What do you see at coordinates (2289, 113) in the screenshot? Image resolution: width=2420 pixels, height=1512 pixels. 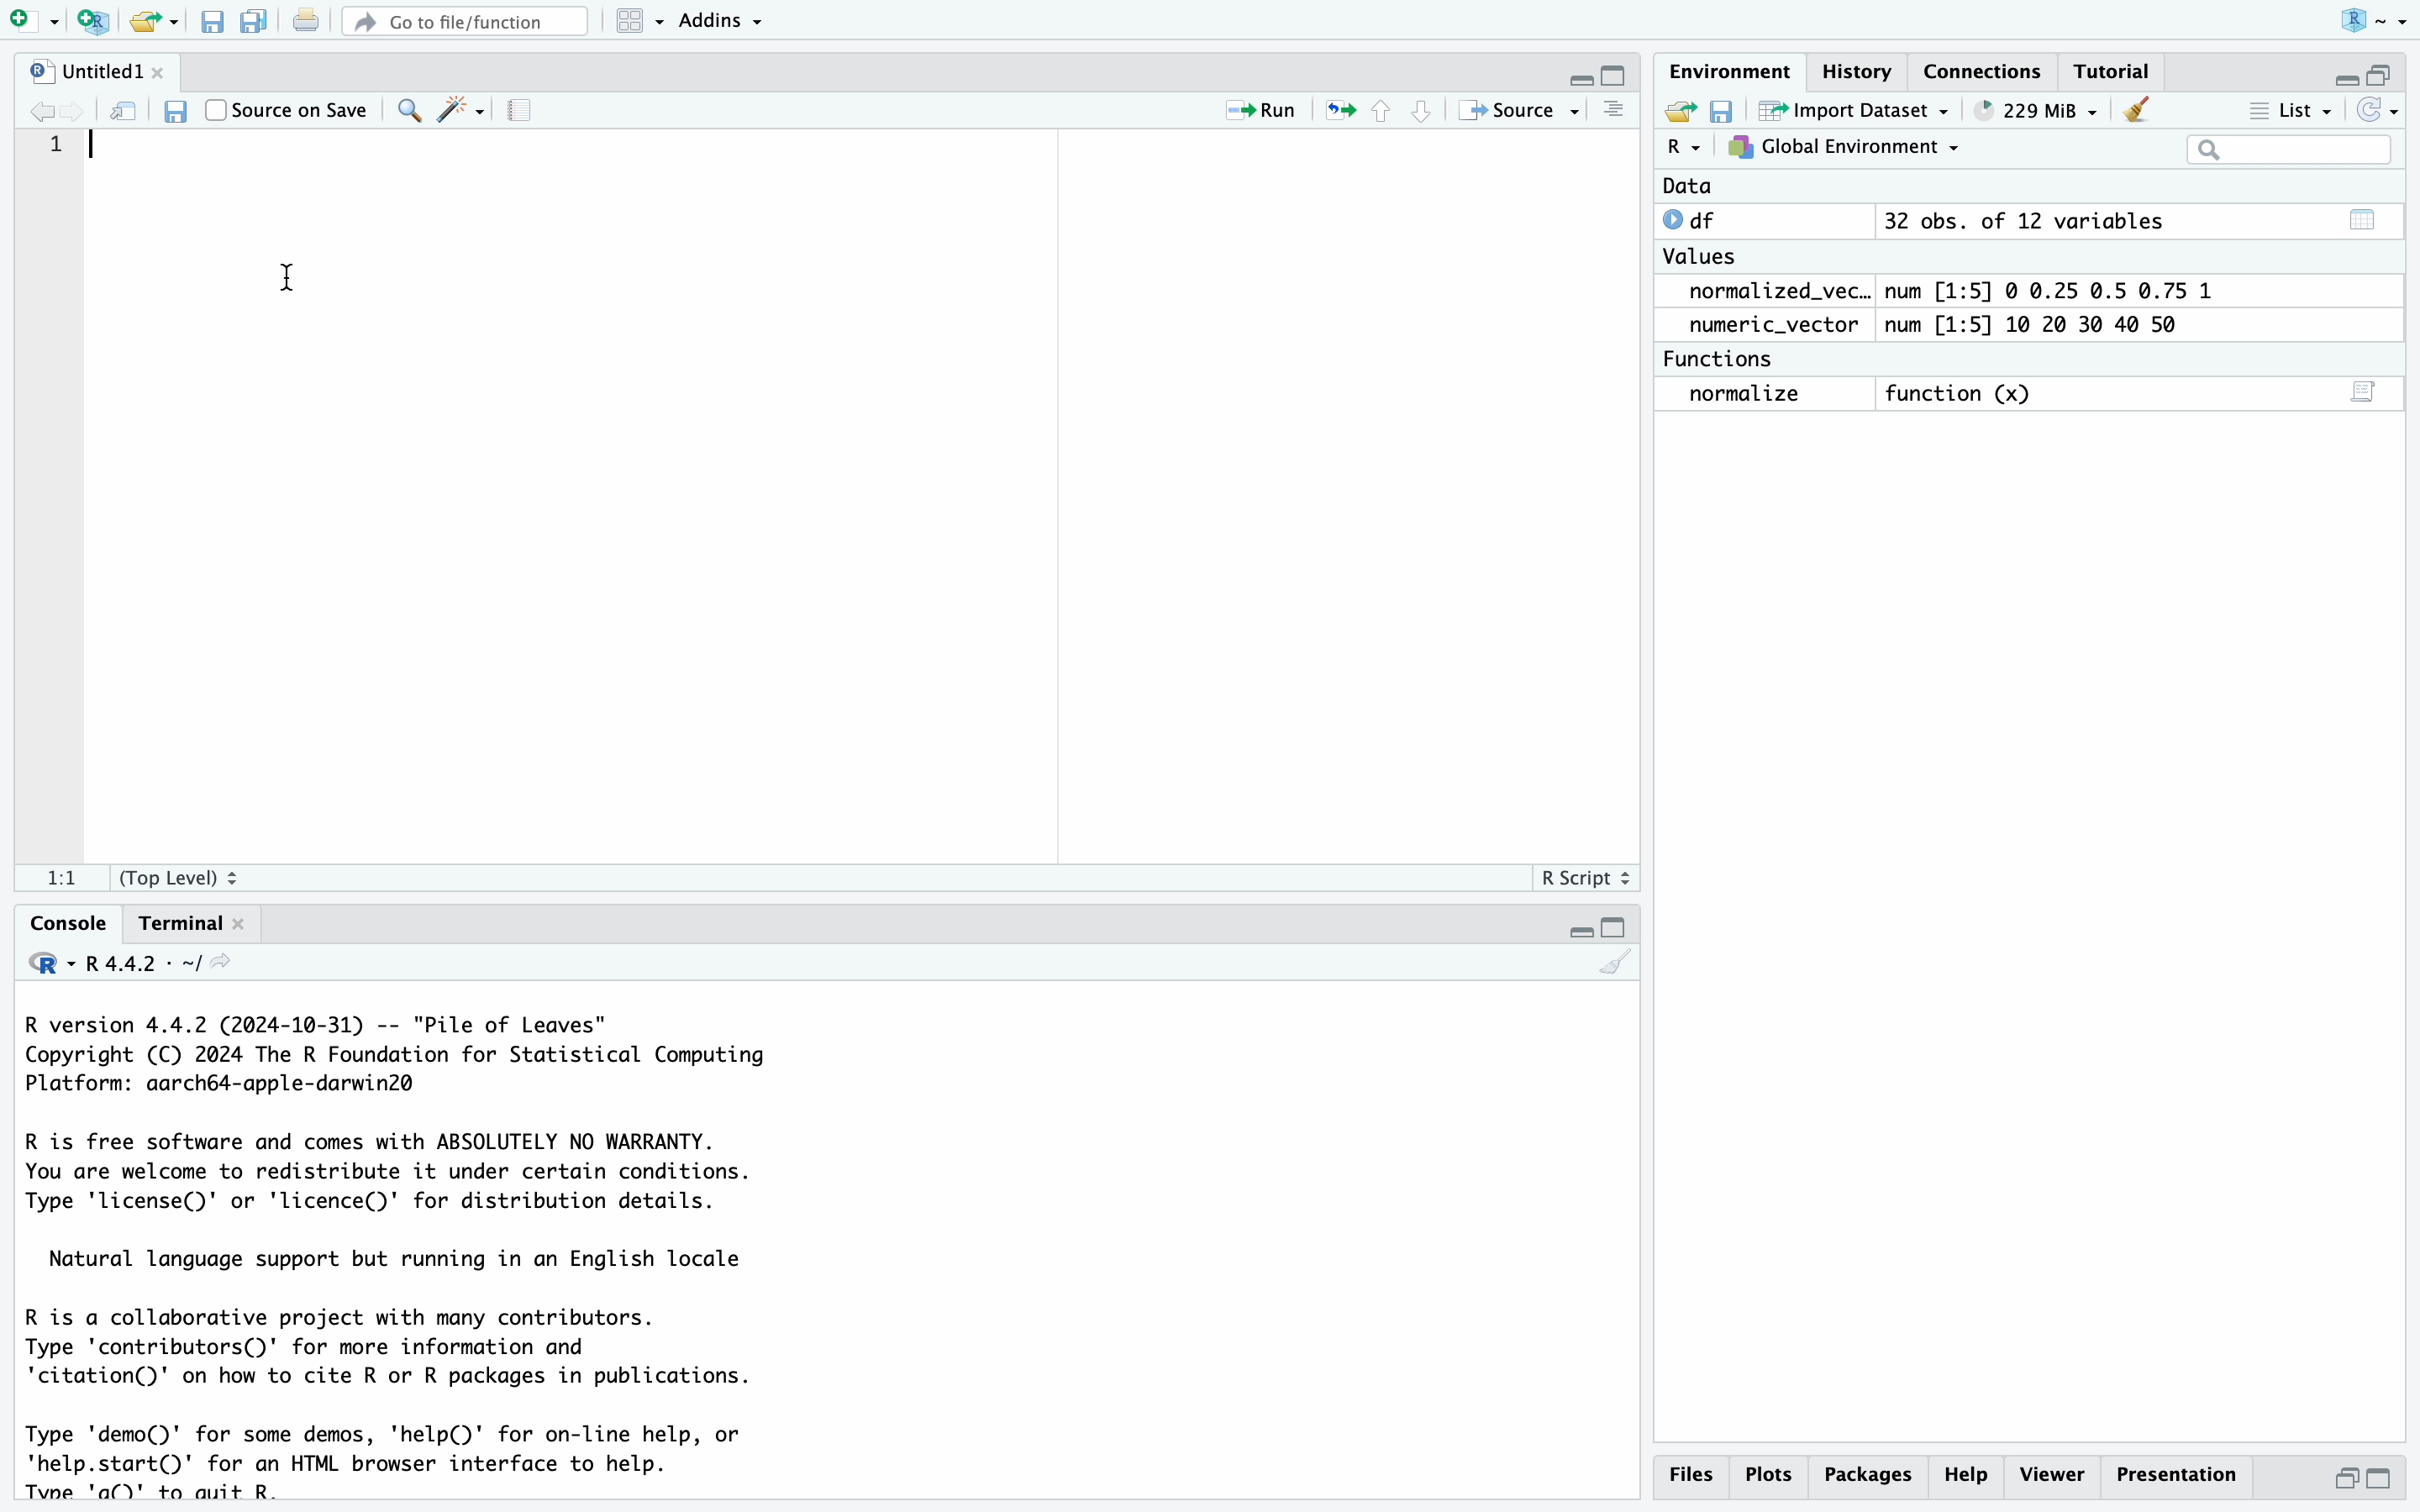 I see `List` at bounding box center [2289, 113].